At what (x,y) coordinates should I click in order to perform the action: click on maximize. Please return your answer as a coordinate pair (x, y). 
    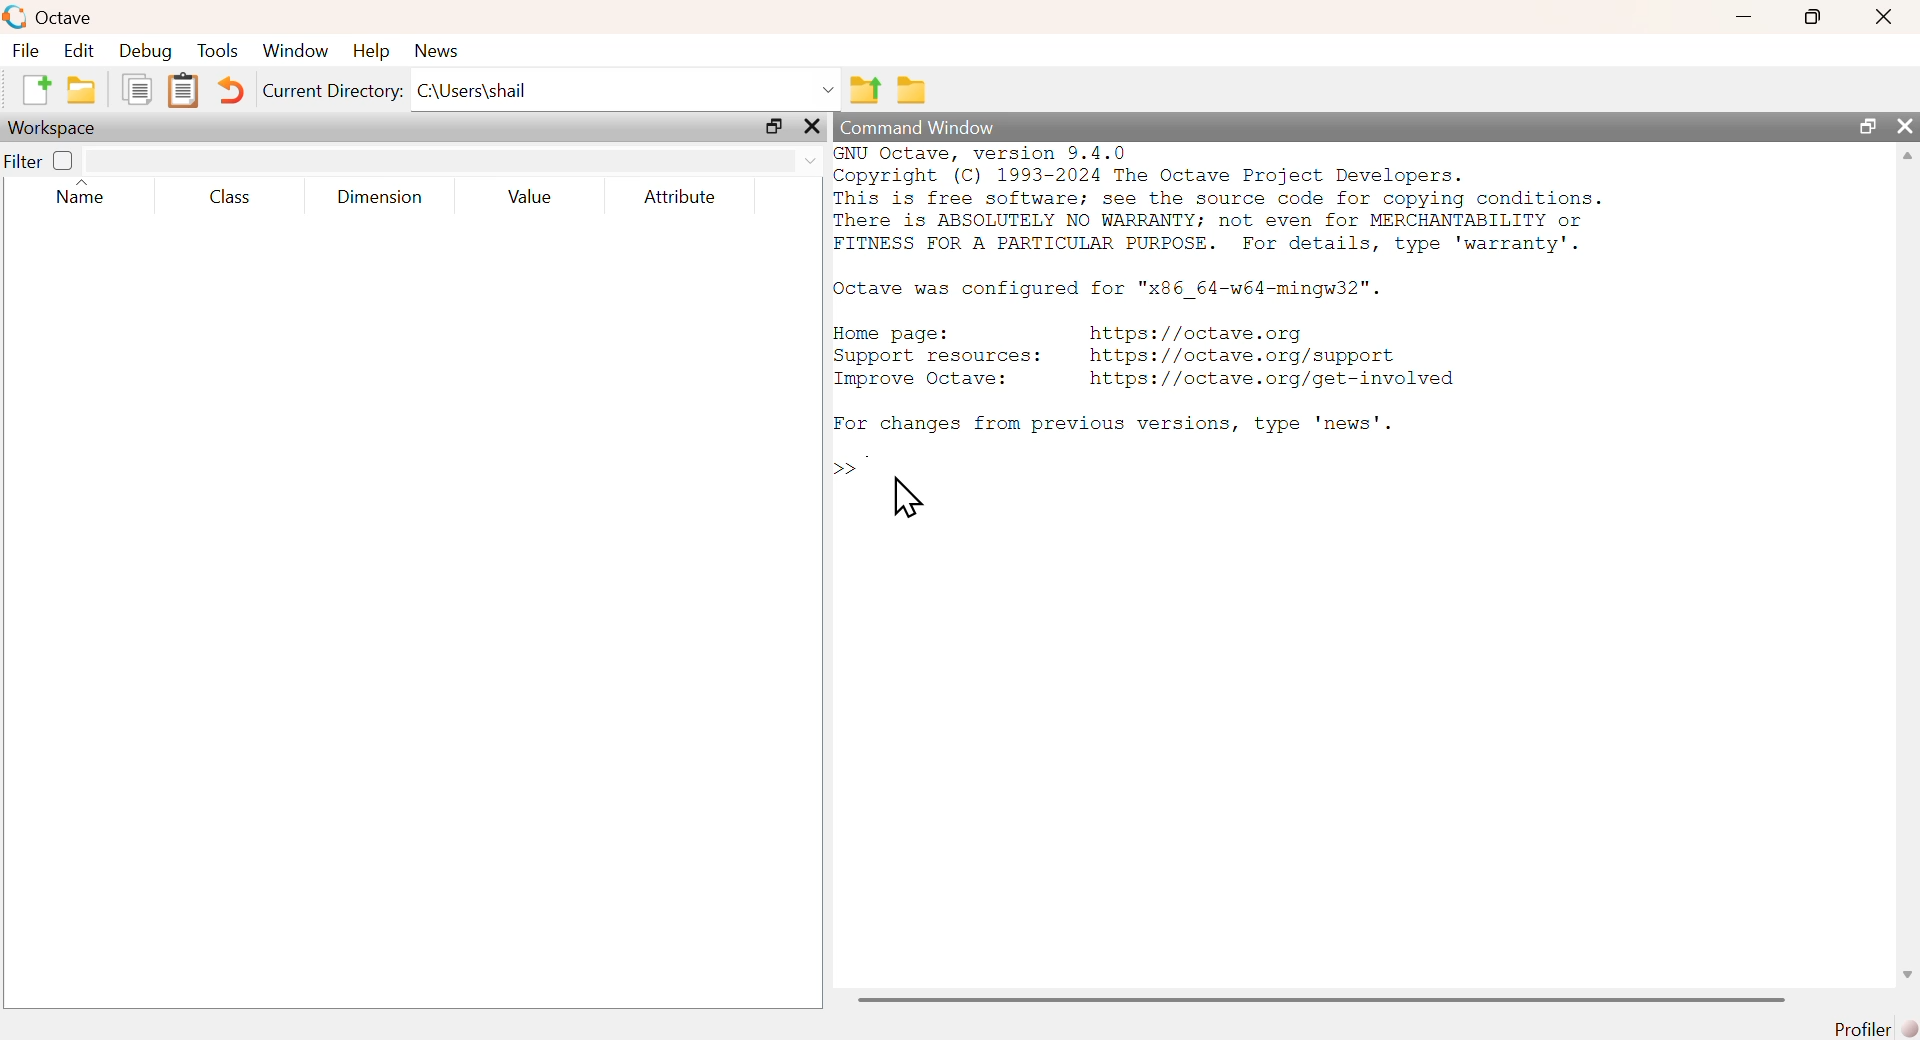
    Looking at the image, I should click on (1870, 127).